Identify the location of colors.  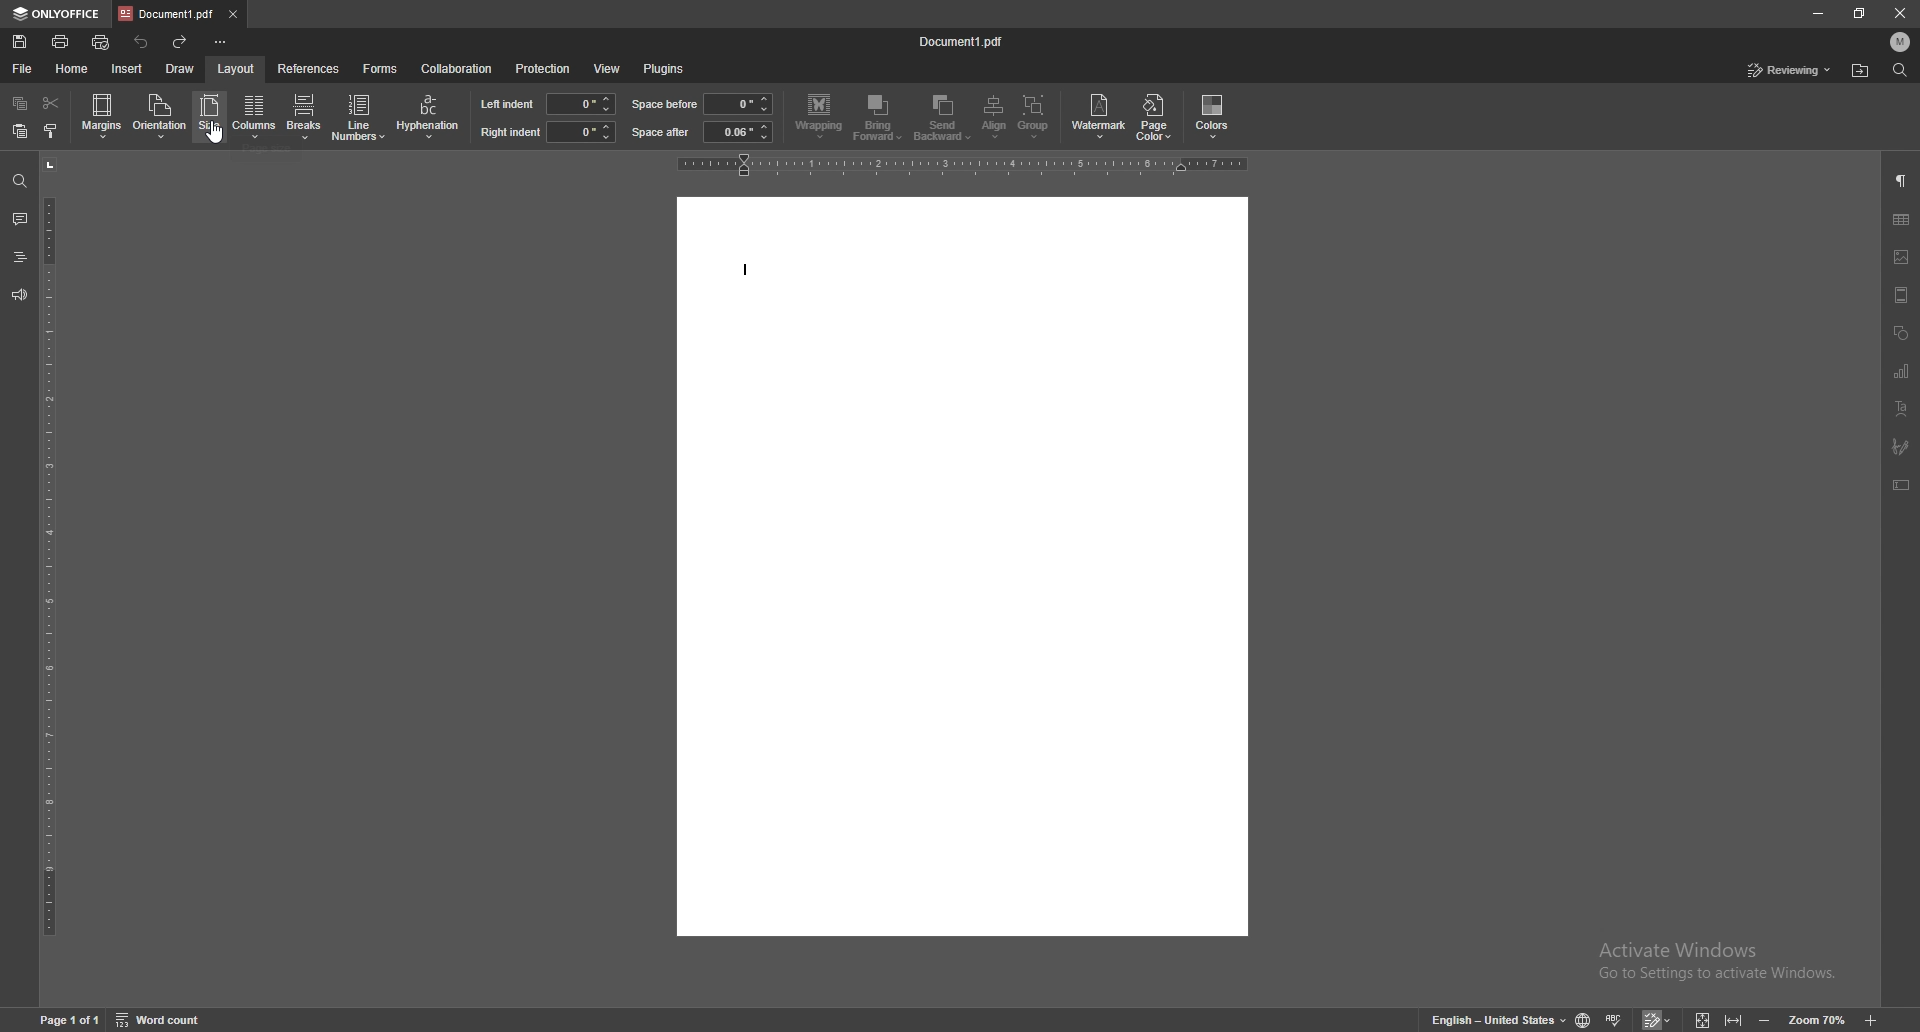
(1213, 117).